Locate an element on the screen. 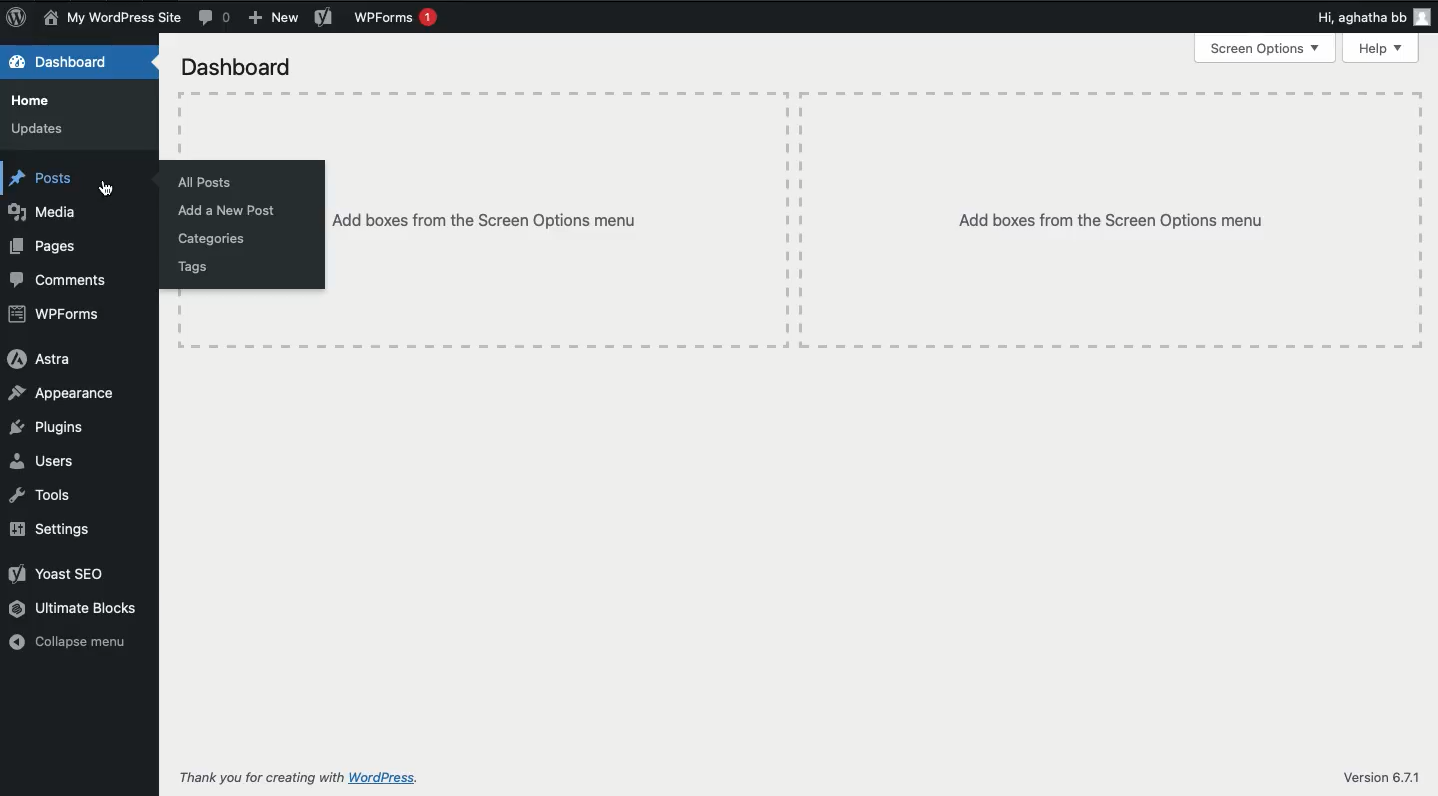 This screenshot has height=796, width=1438. Media is located at coordinates (44, 210).